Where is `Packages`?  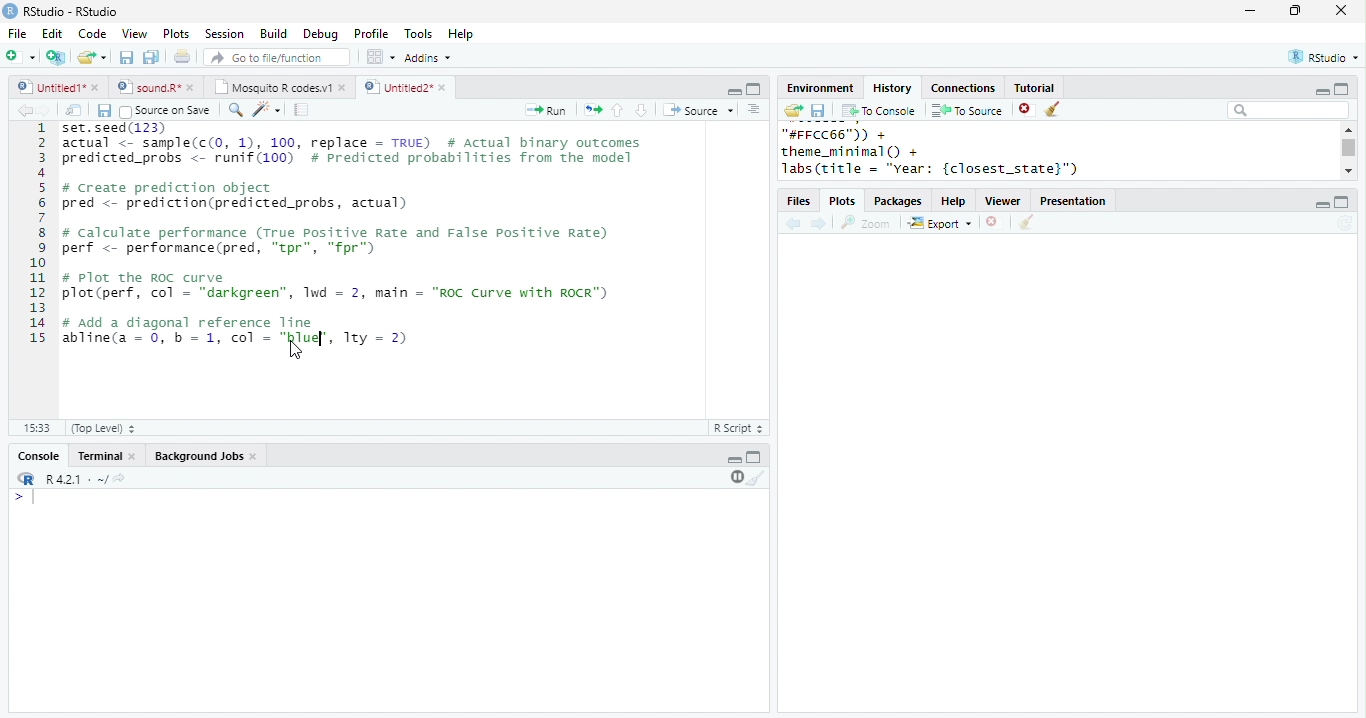 Packages is located at coordinates (898, 202).